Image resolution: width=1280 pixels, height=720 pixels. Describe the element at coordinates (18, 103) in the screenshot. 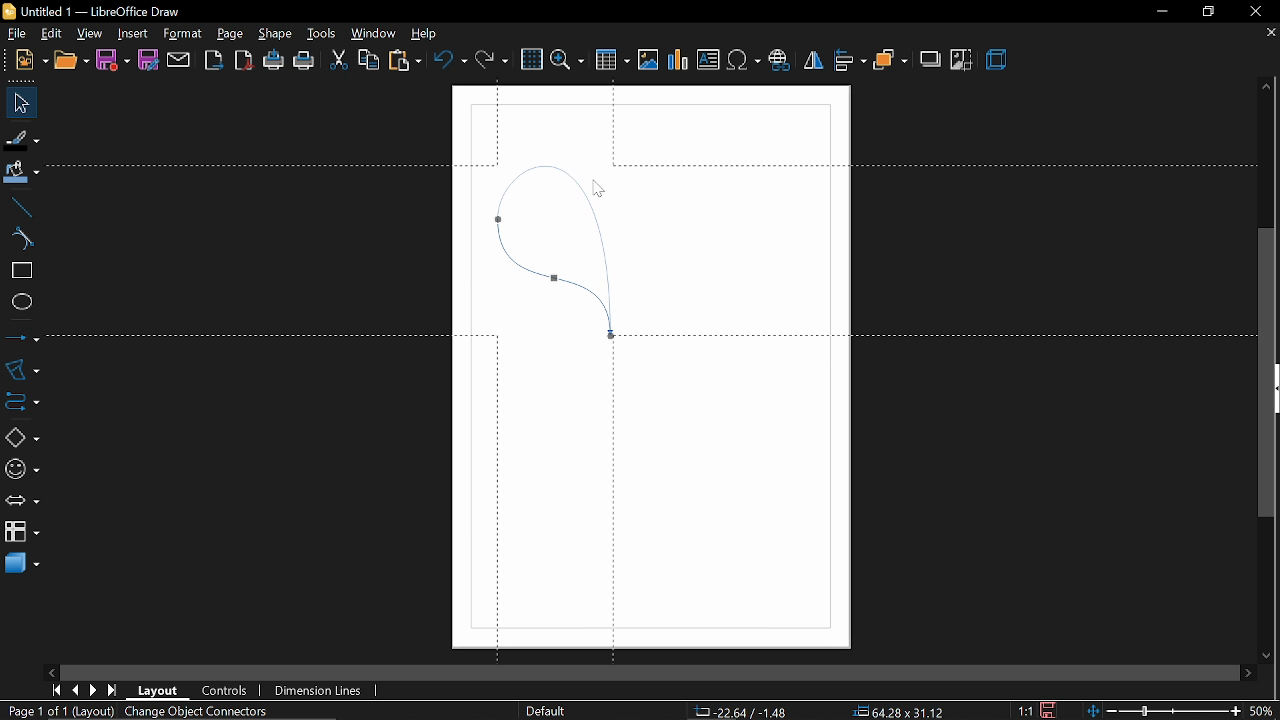

I see `select` at that location.